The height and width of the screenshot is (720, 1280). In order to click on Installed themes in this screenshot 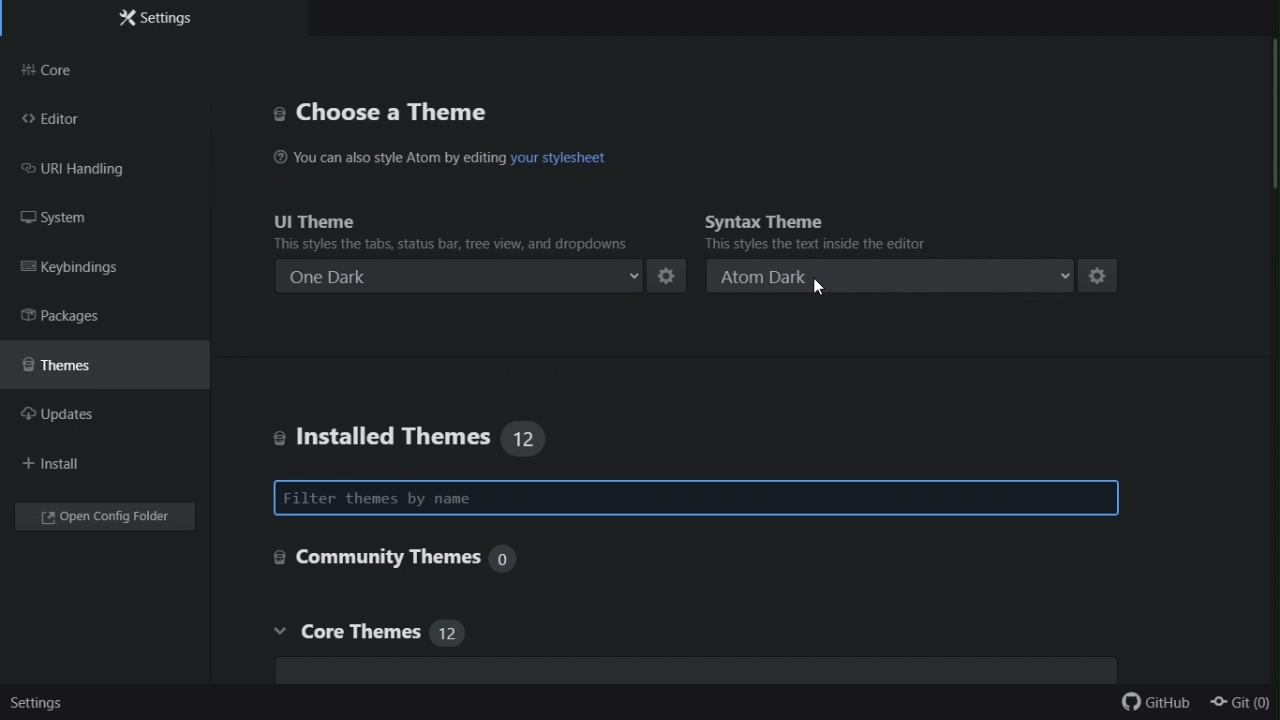, I will do `click(418, 429)`.